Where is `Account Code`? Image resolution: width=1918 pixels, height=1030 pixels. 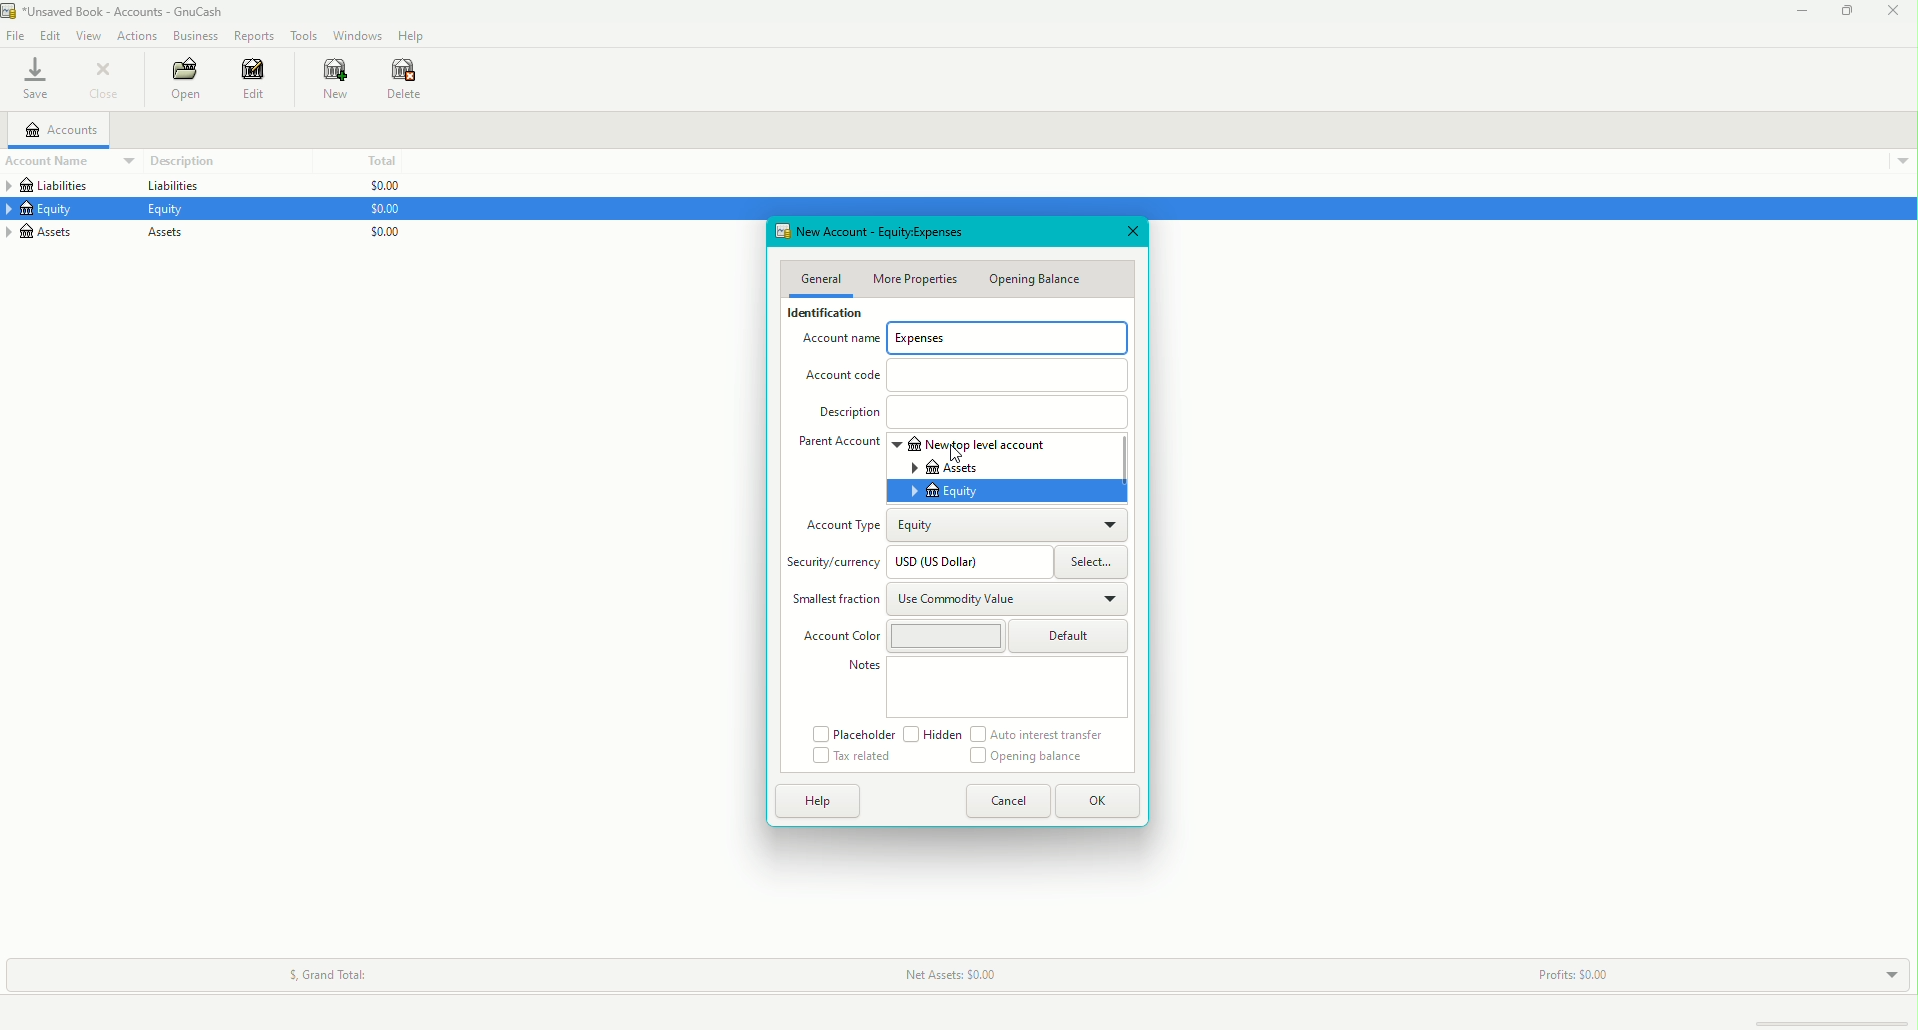
Account Code is located at coordinates (968, 374).